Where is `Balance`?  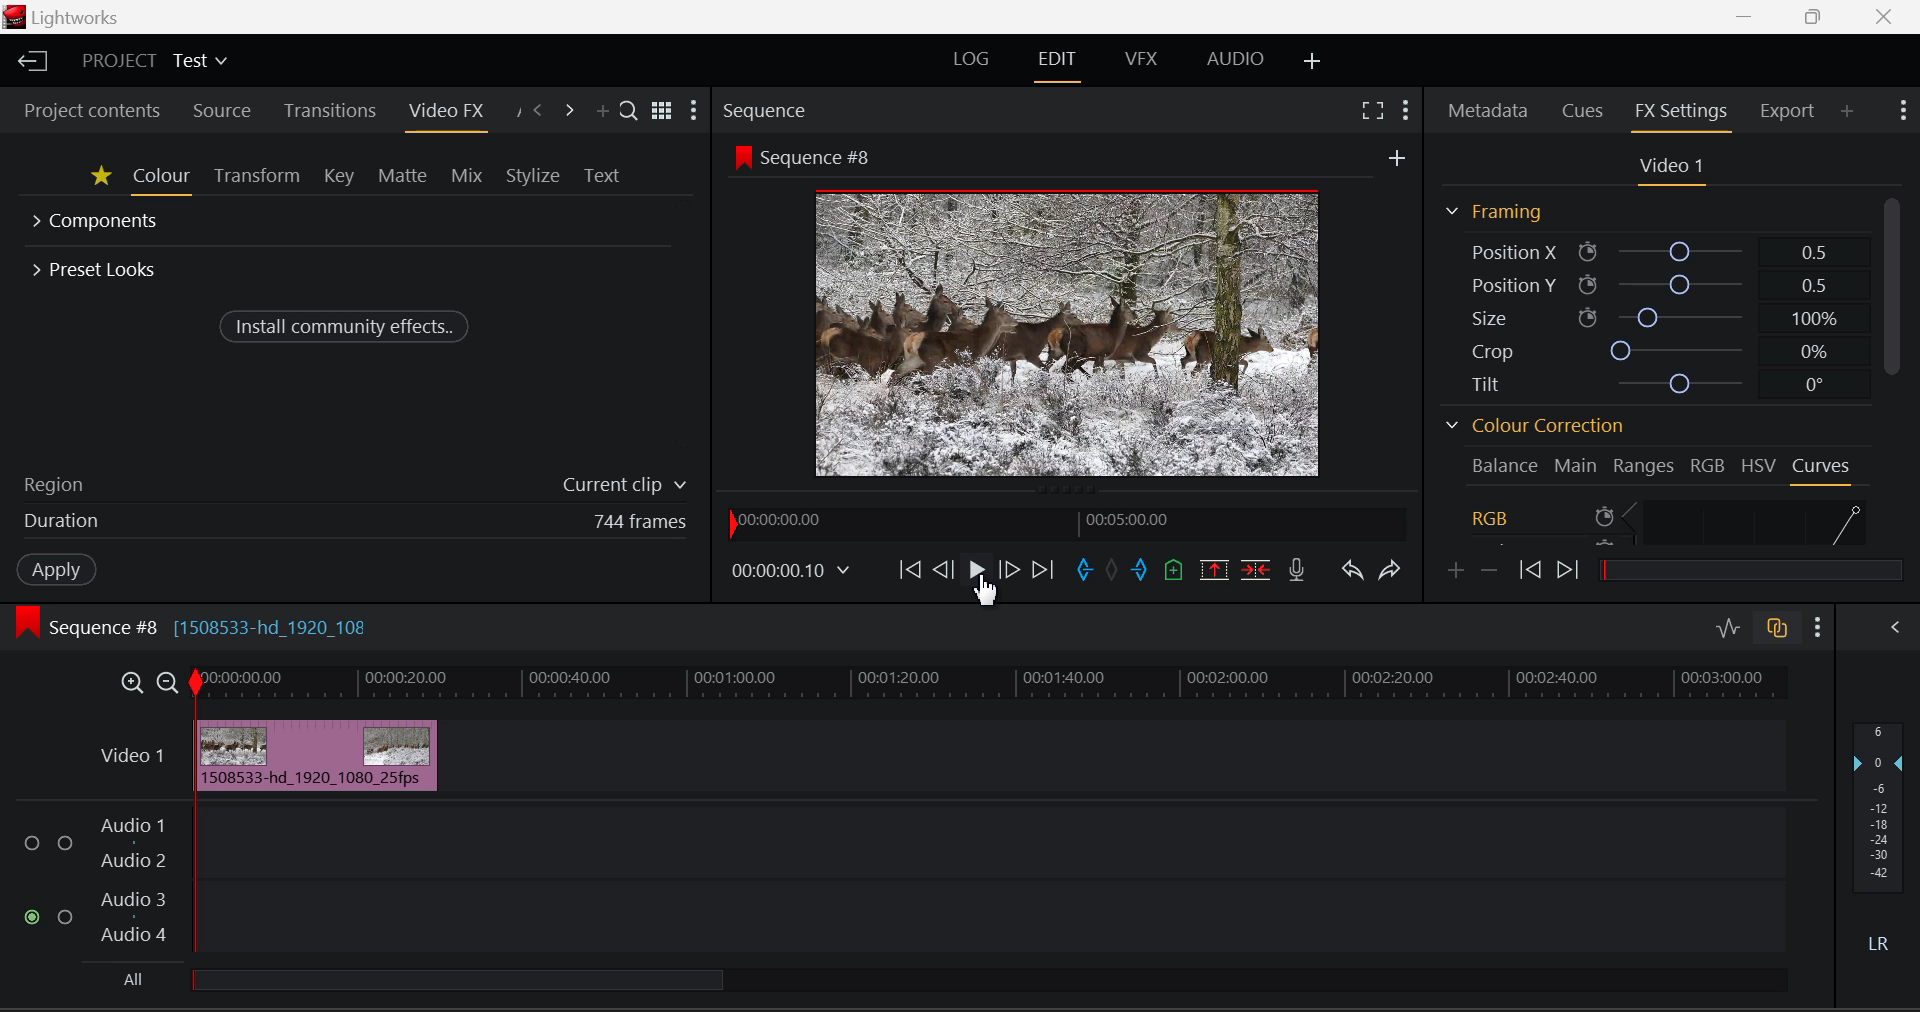
Balance is located at coordinates (1504, 465).